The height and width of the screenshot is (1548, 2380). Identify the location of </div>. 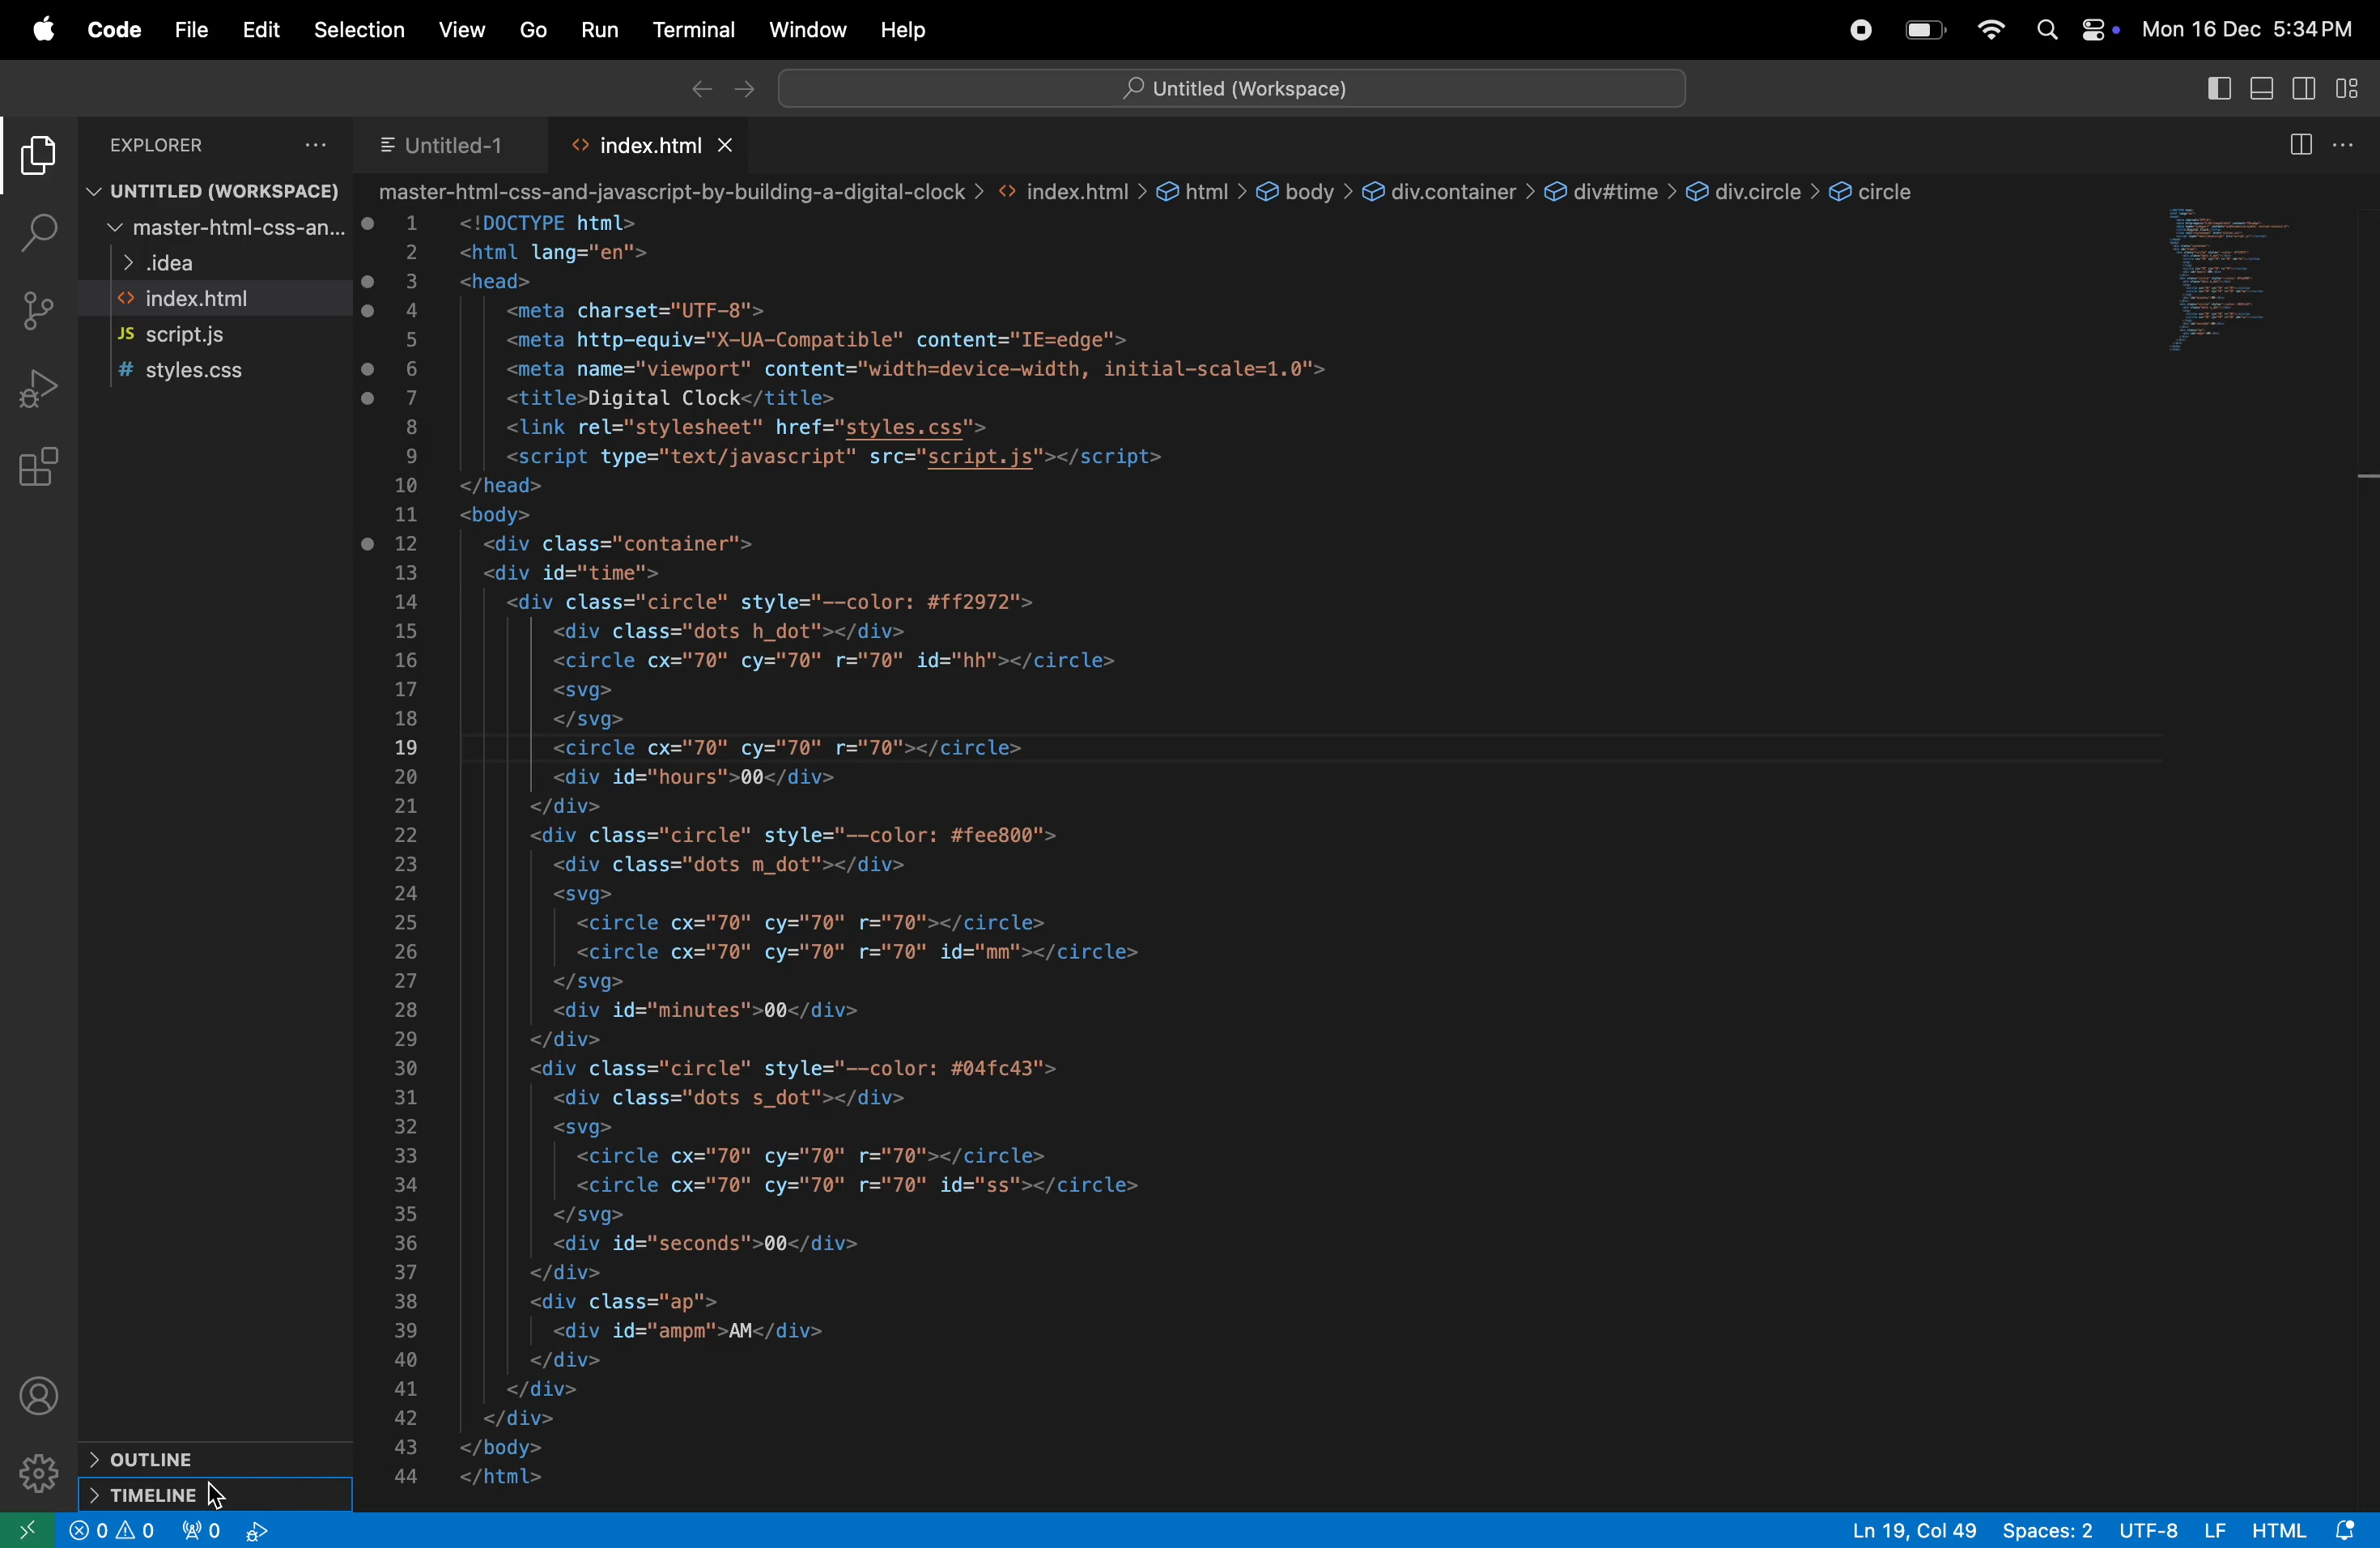
(569, 1272).